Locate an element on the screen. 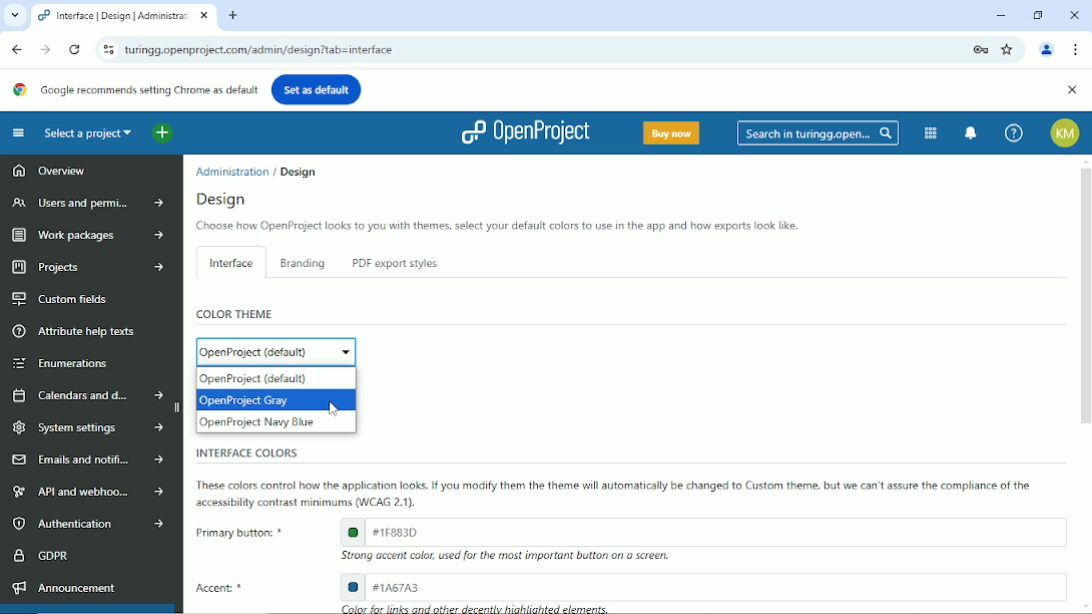 The image size is (1092, 614). Modules is located at coordinates (929, 132).